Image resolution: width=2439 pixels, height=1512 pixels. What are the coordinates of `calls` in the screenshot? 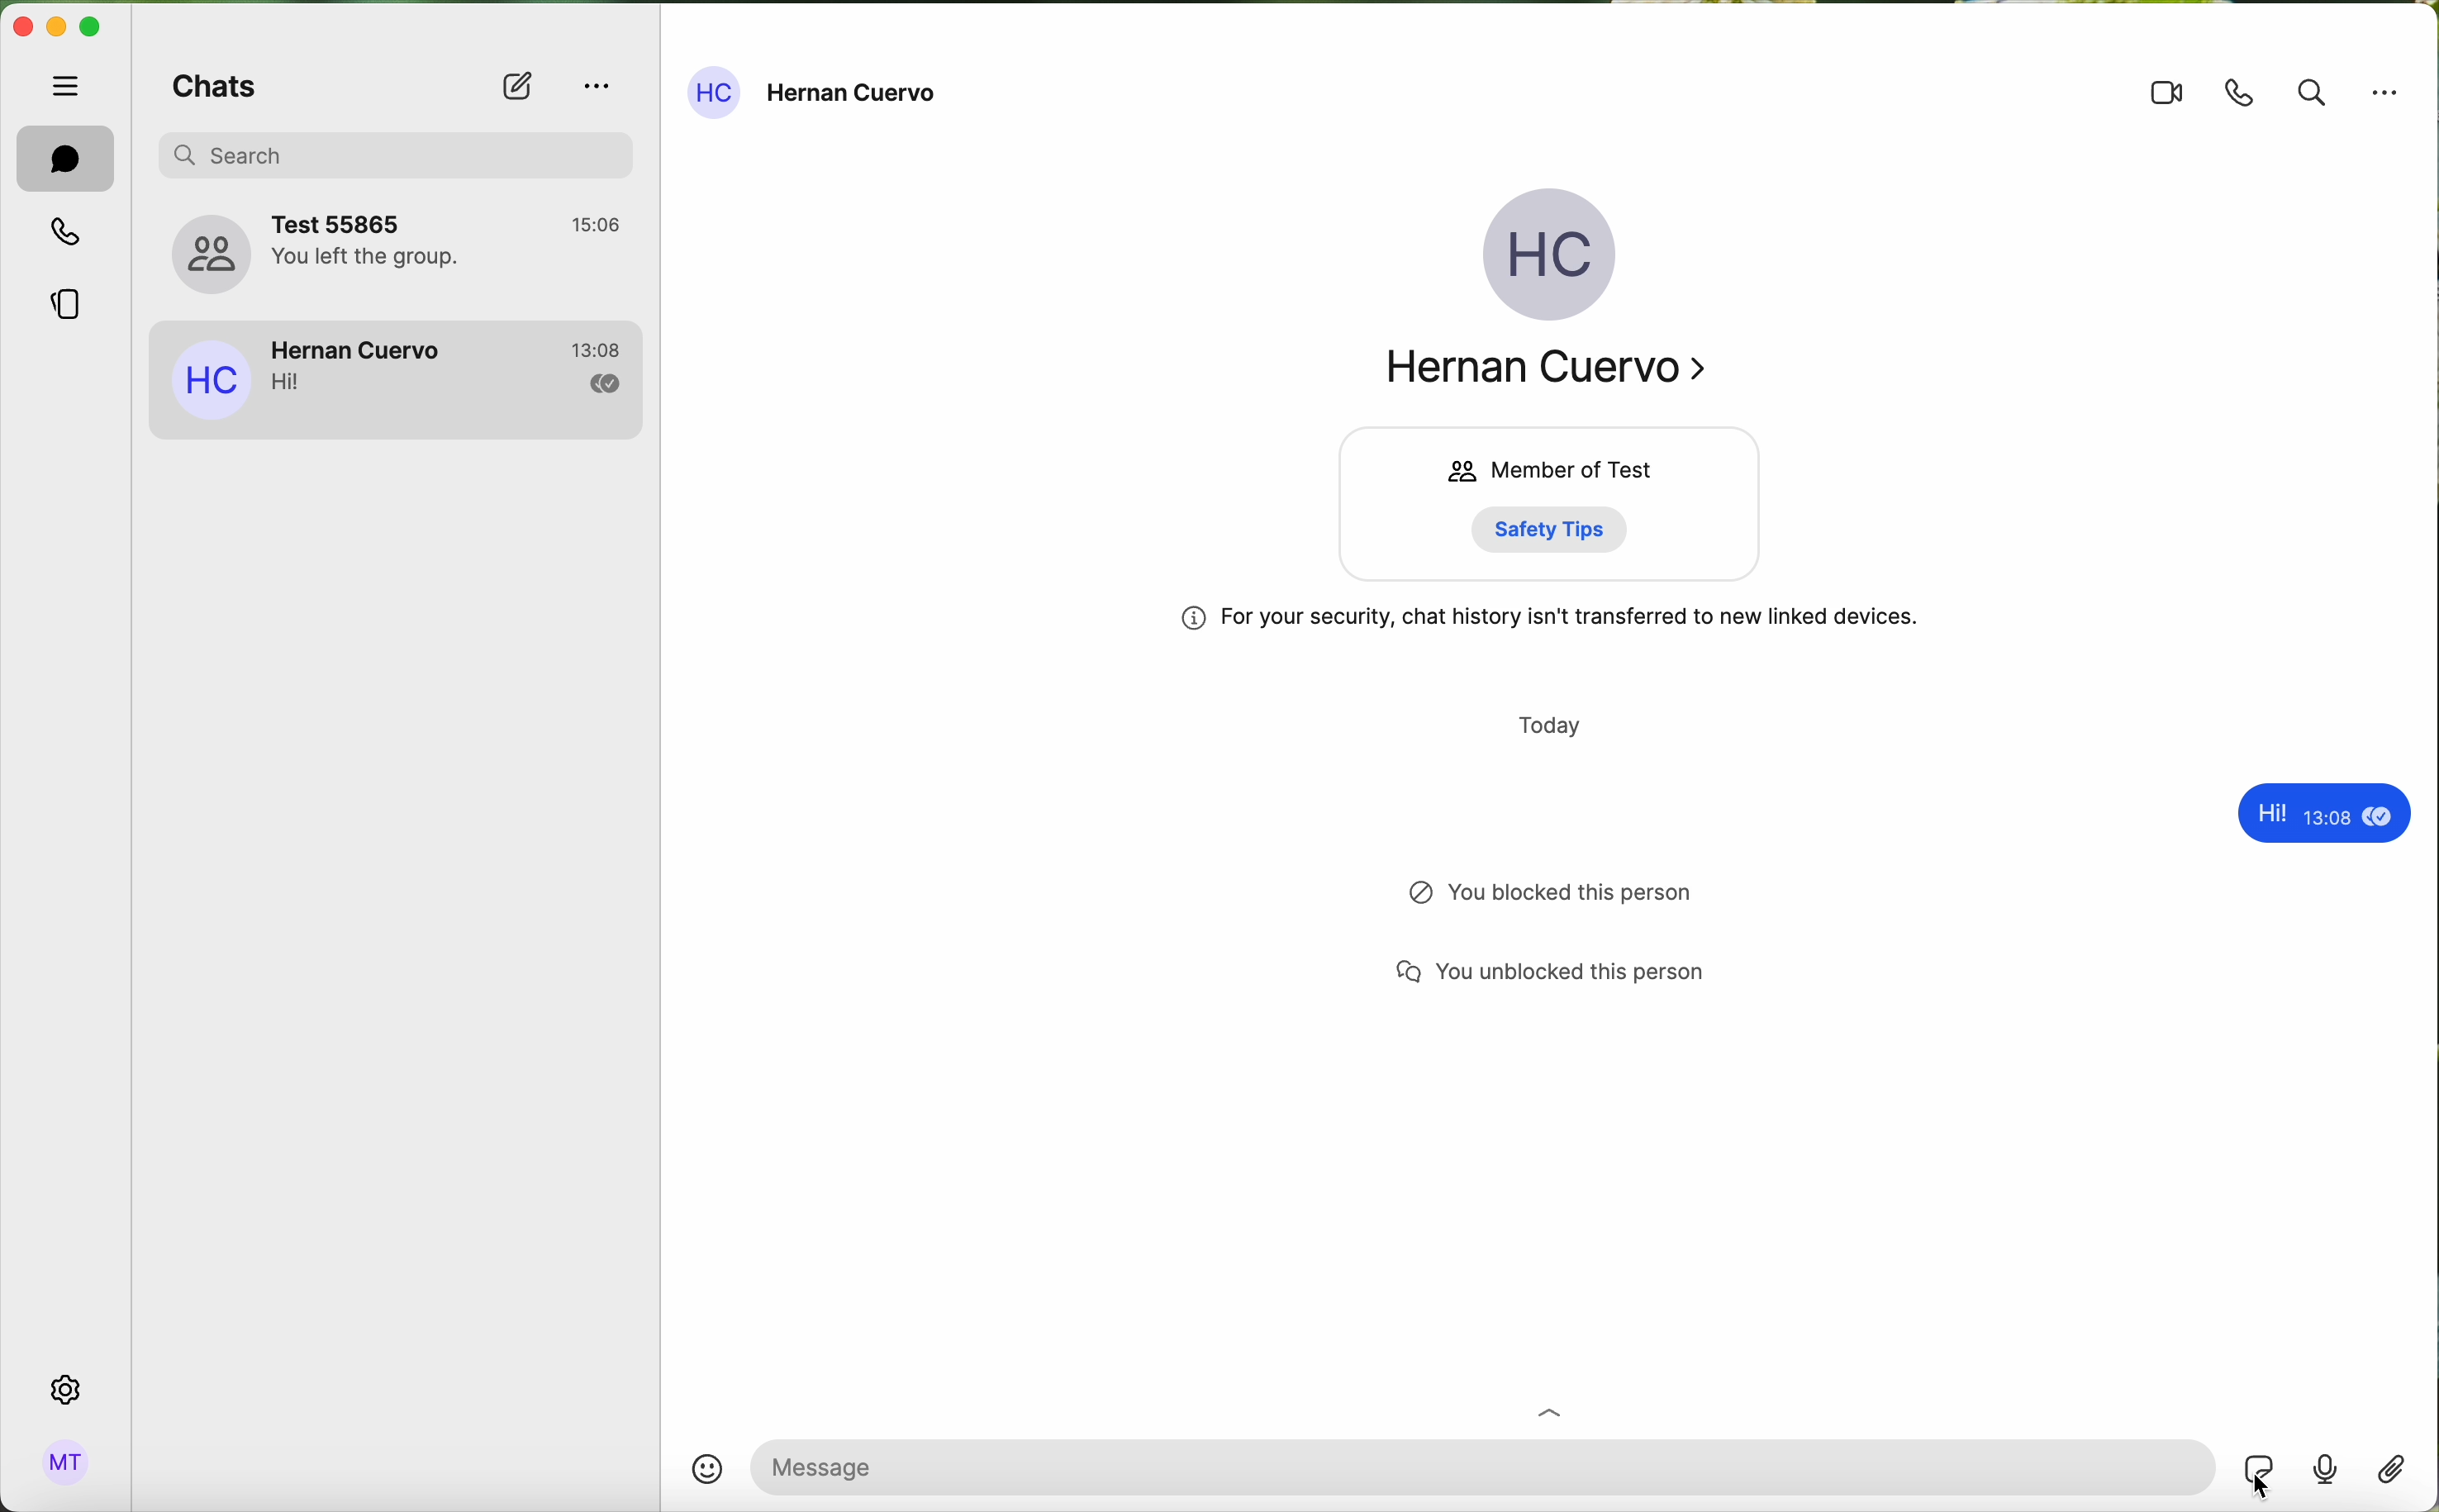 It's located at (62, 235).